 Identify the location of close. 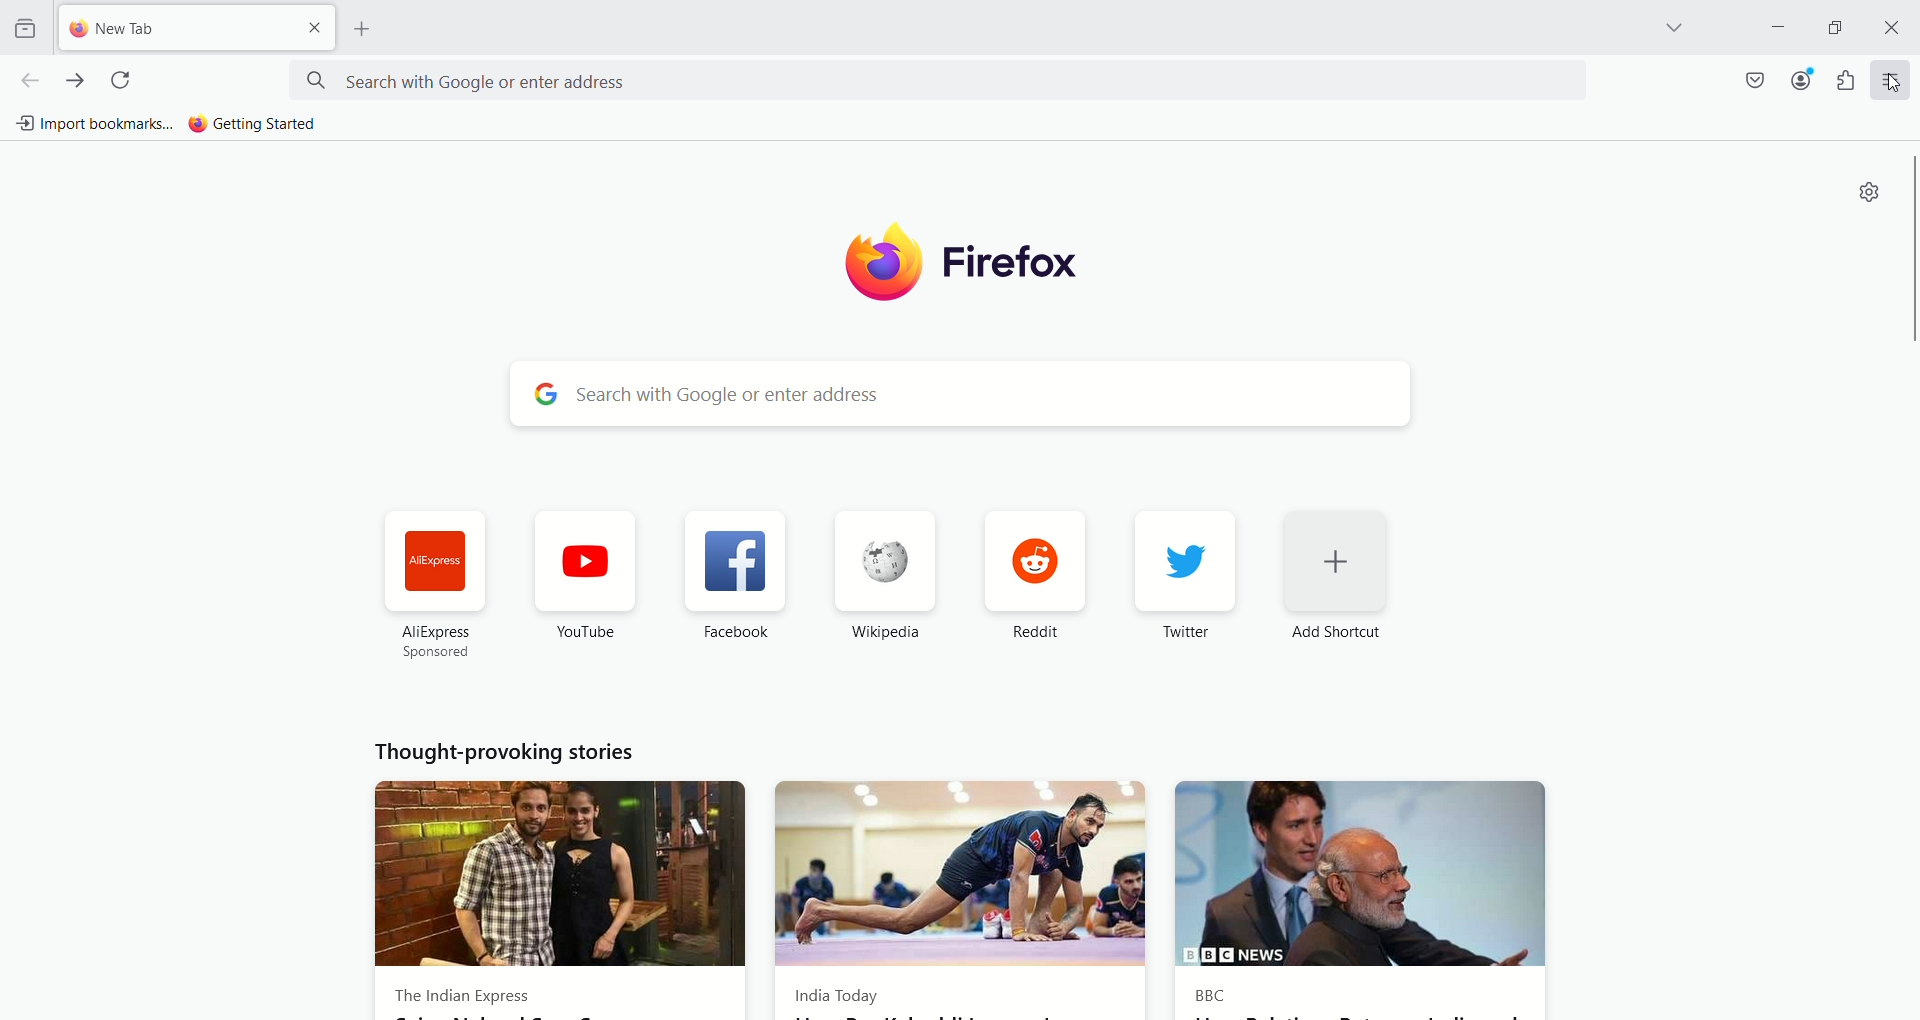
(314, 27).